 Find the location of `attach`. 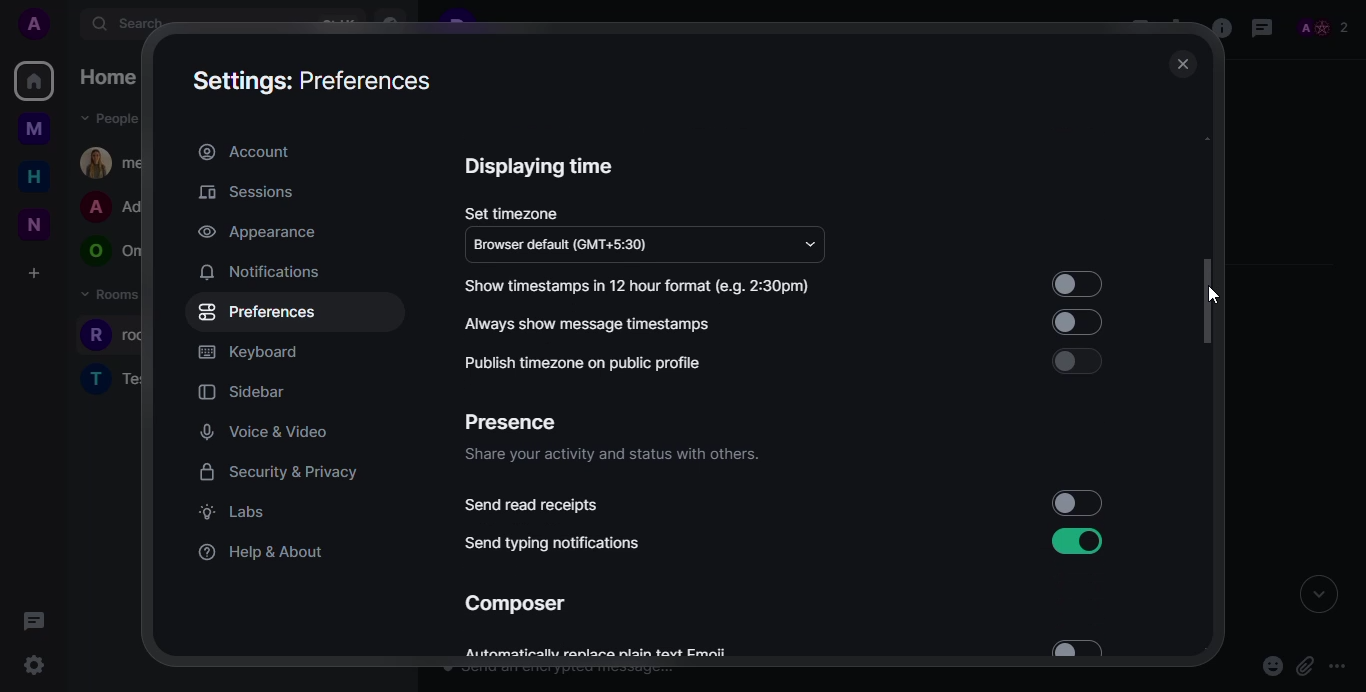

attach is located at coordinates (1305, 666).